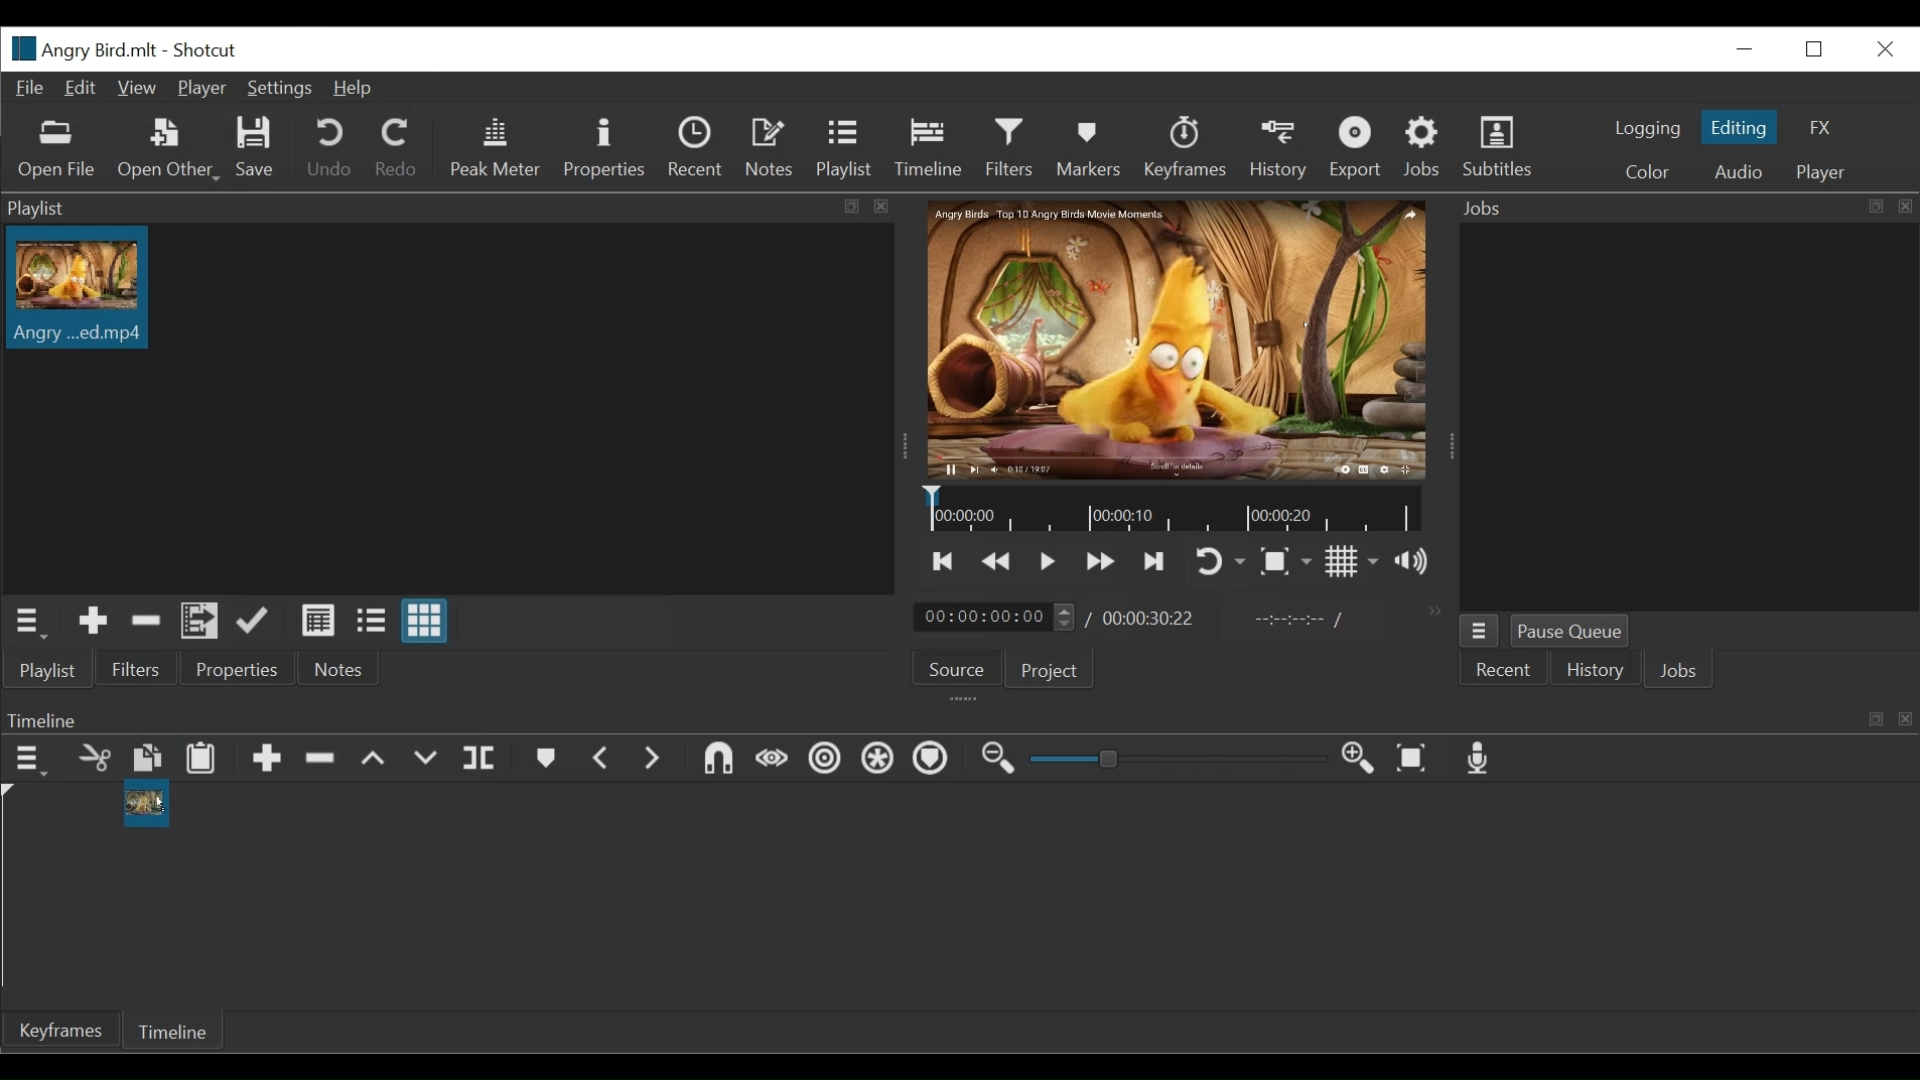 The width and height of the screenshot is (1920, 1080). I want to click on Clip, so click(85, 287).